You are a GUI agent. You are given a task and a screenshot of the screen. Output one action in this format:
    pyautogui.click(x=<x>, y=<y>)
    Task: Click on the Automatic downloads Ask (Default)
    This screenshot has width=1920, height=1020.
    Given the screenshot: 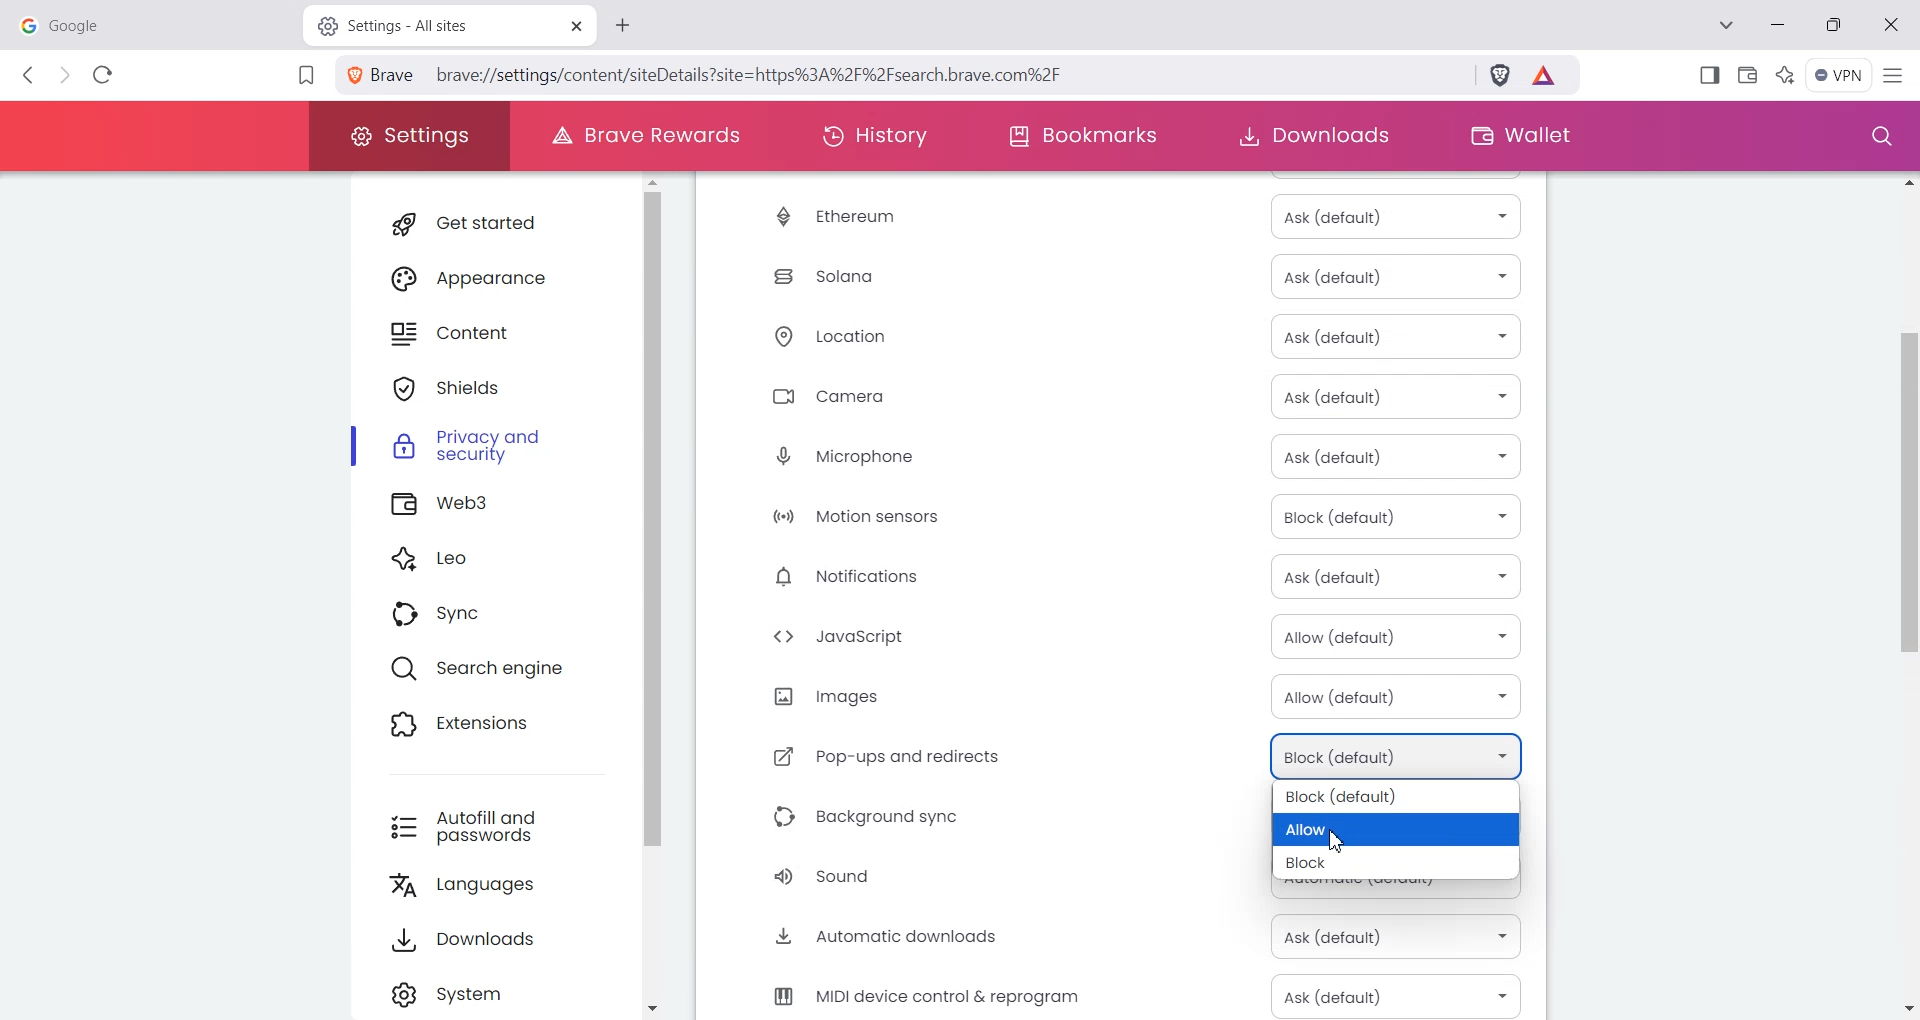 What is the action you would take?
    pyautogui.click(x=1126, y=936)
    